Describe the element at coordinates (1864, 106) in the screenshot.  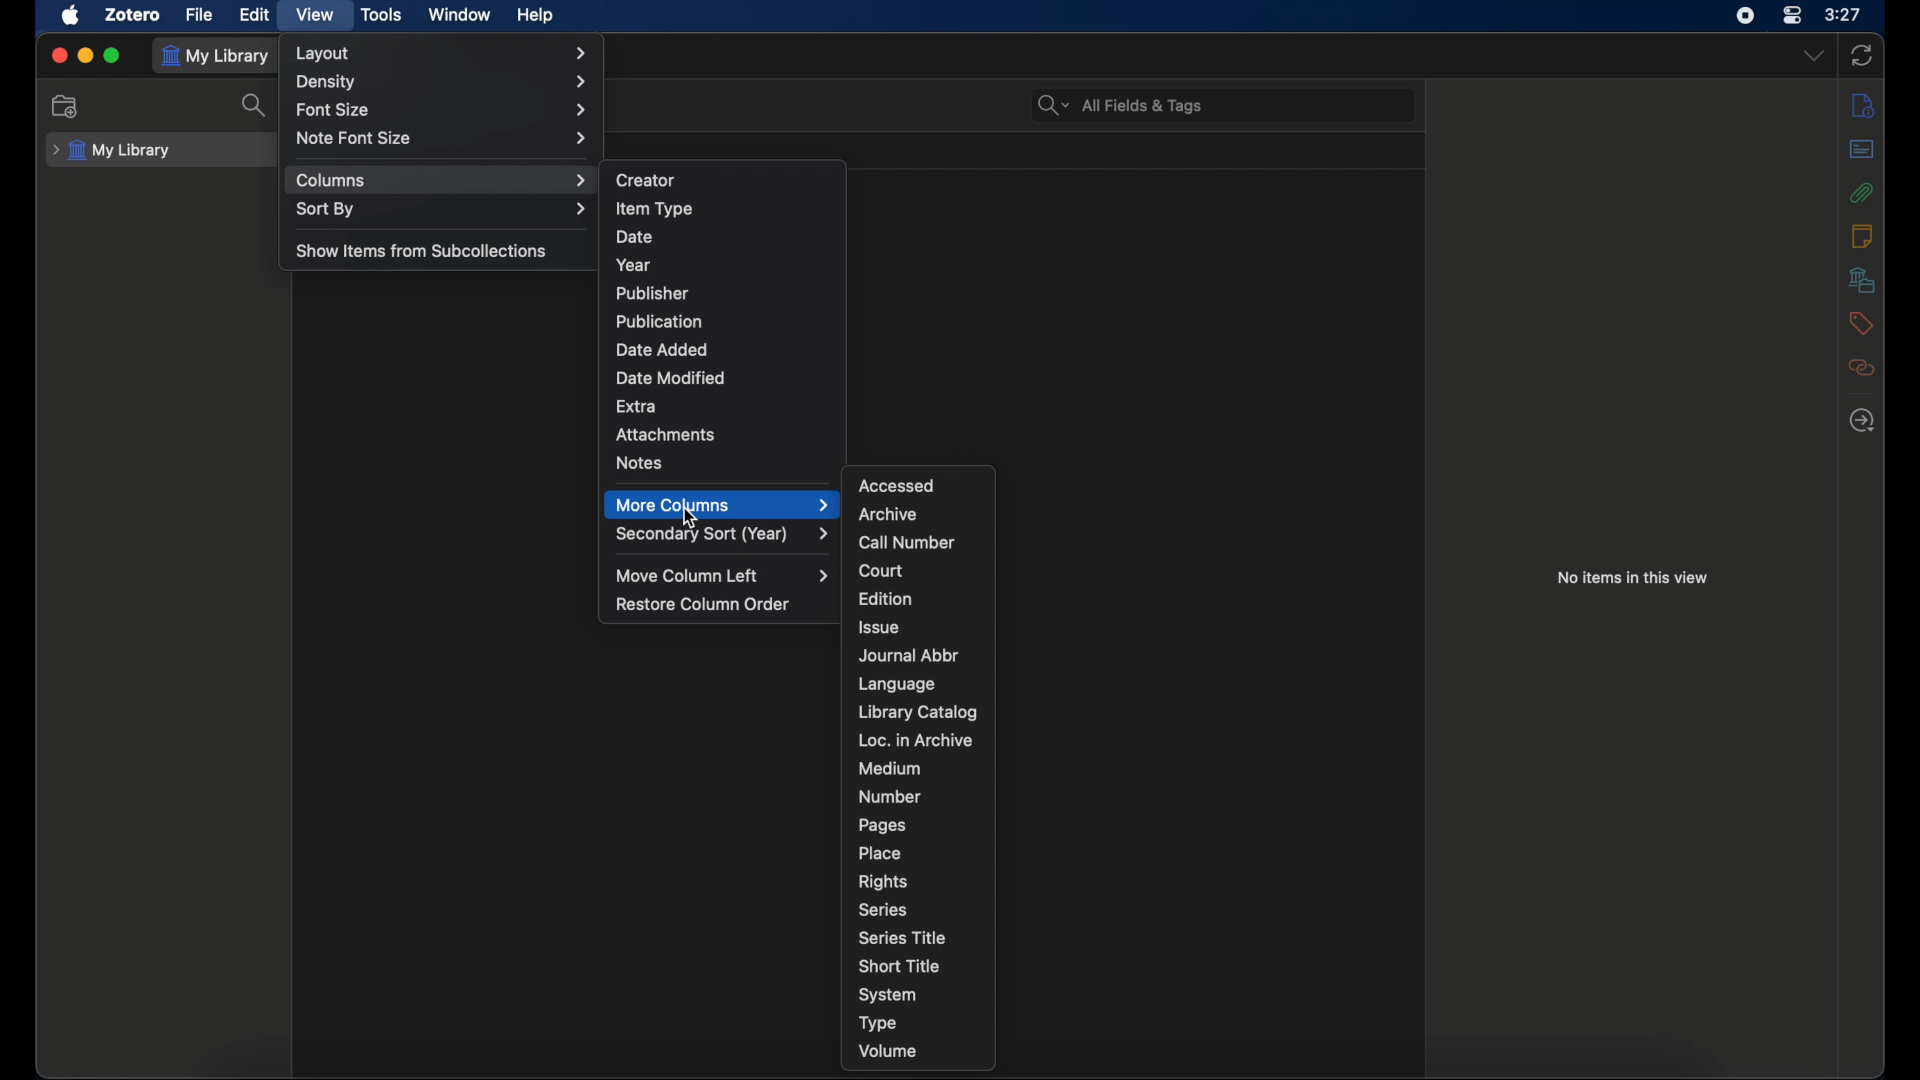
I see `info` at that location.